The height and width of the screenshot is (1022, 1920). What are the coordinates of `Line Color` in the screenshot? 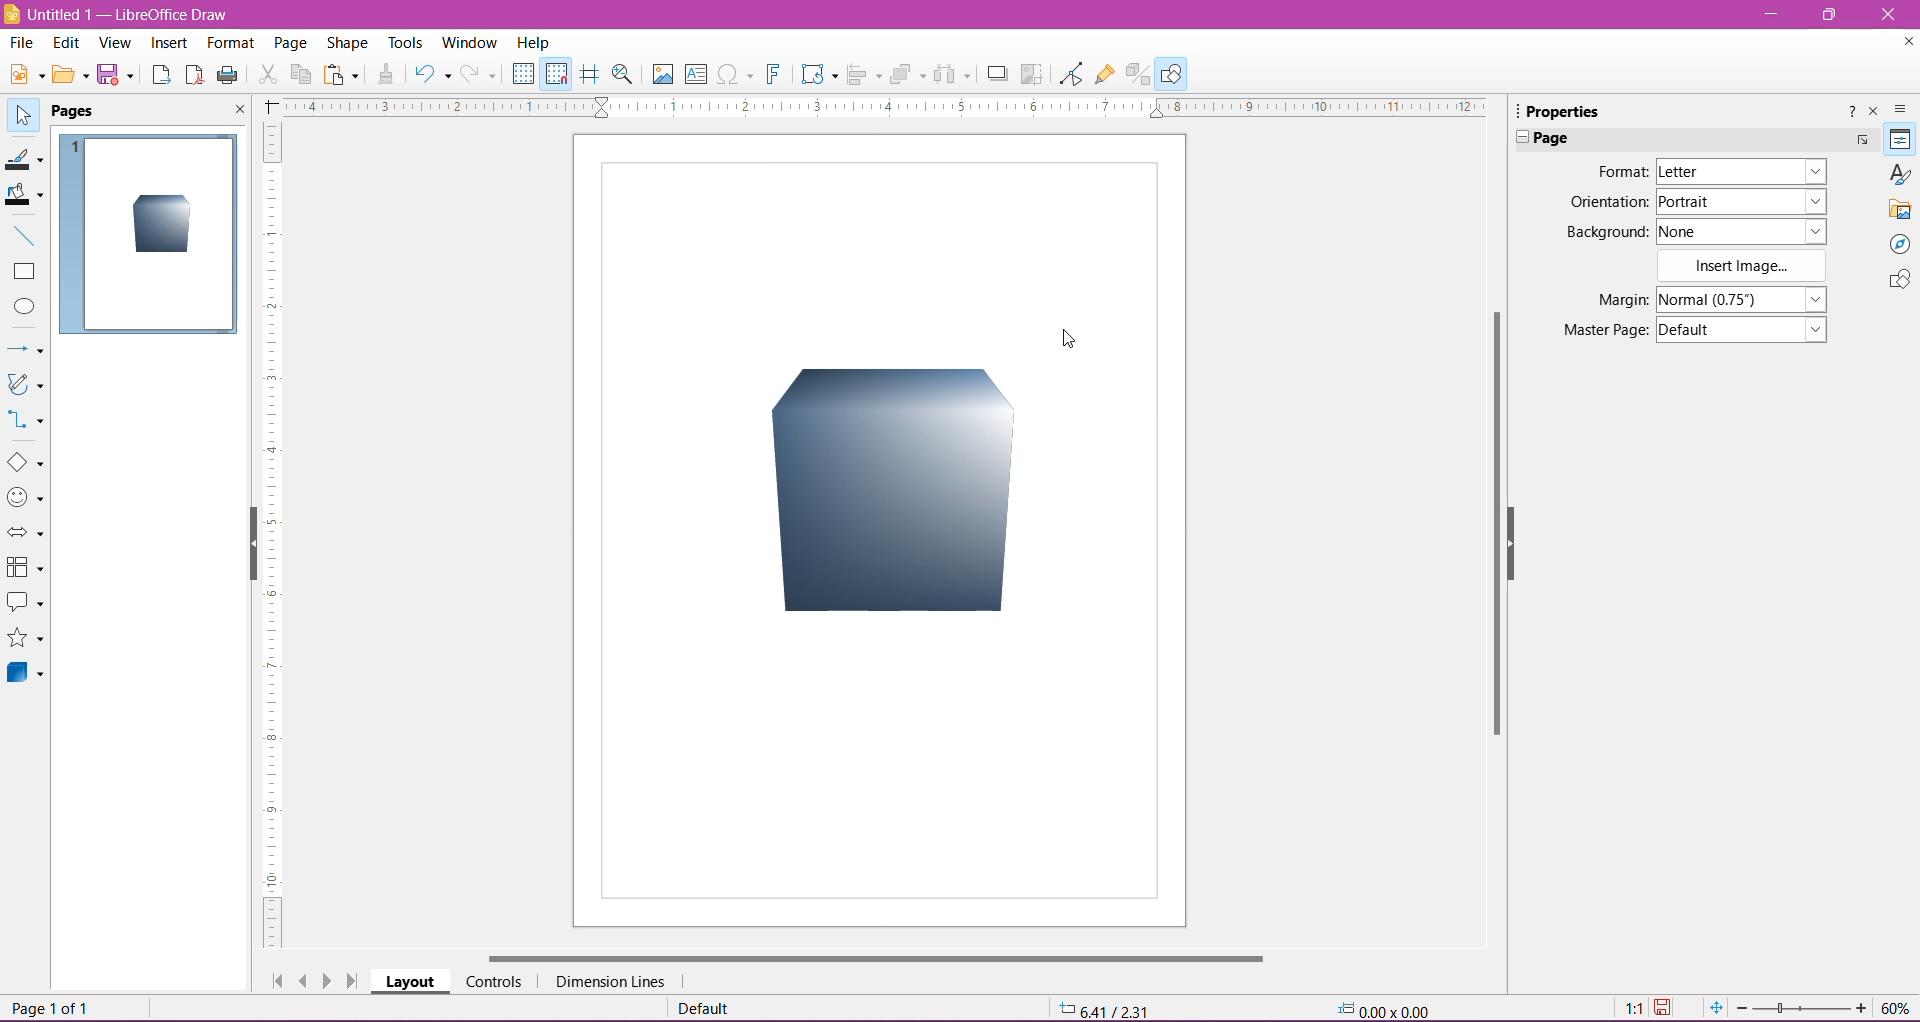 It's located at (24, 157).